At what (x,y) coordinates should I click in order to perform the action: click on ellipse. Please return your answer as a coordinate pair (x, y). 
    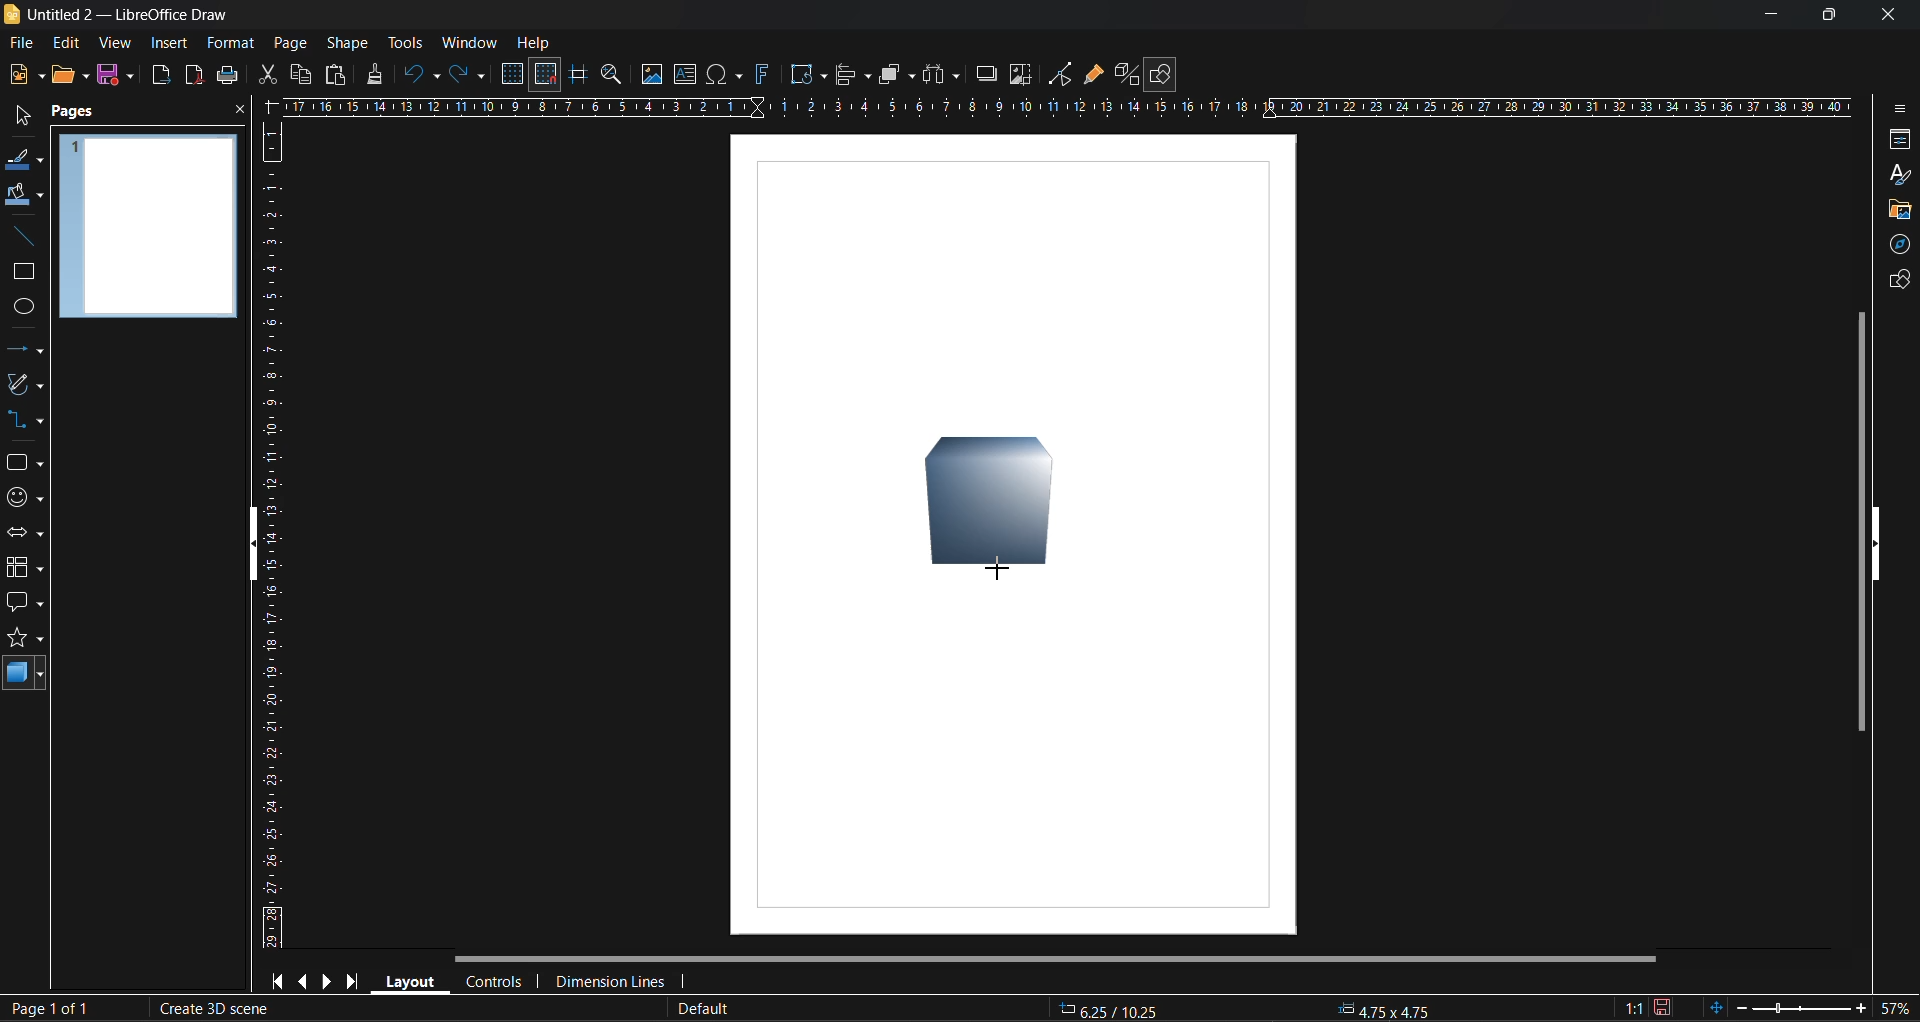
    Looking at the image, I should click on (24, 308).